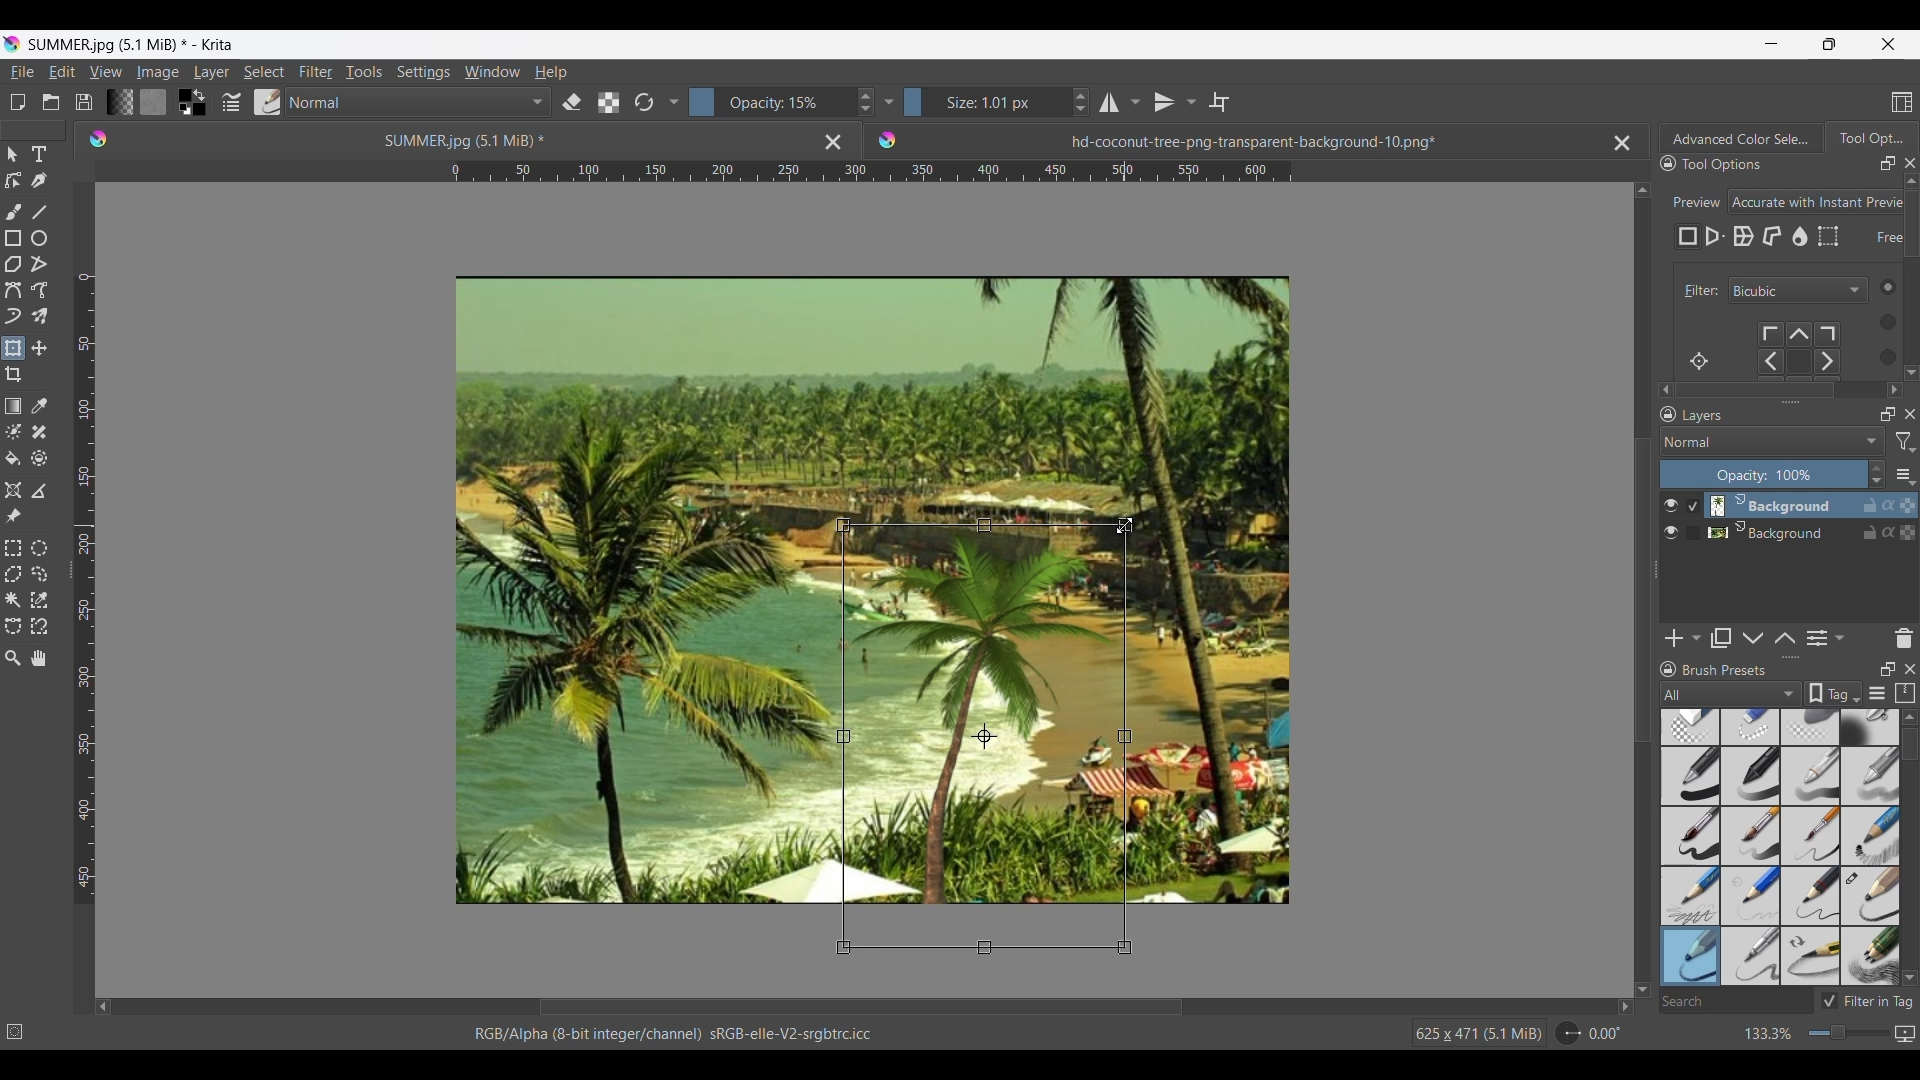 This screenshot has height=1080, width=1920. Describe the element at coordinates (1697, 291) in the screenshot. I see `Filter` at that location.